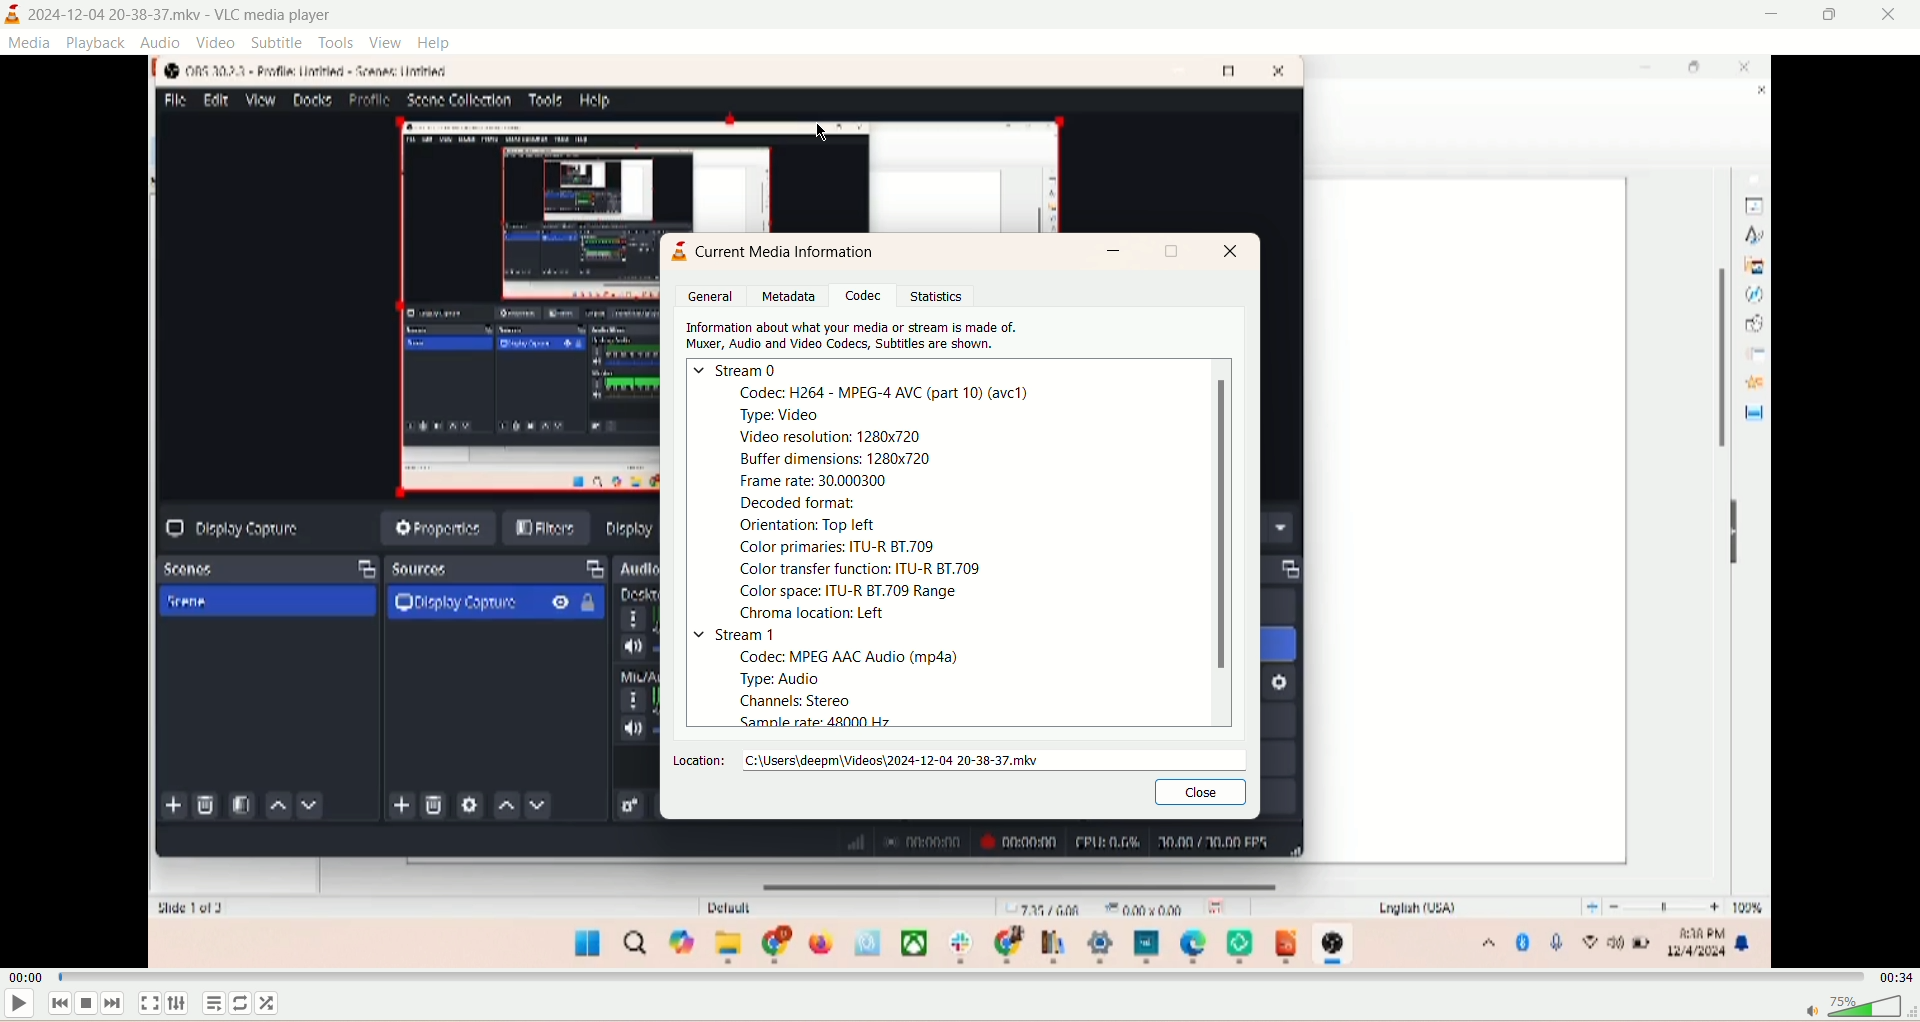 The width and height of the screenshot is (1920, 1022). Describe the element at coordinates (709, 296) in the screenshot. I see `general` at that location.